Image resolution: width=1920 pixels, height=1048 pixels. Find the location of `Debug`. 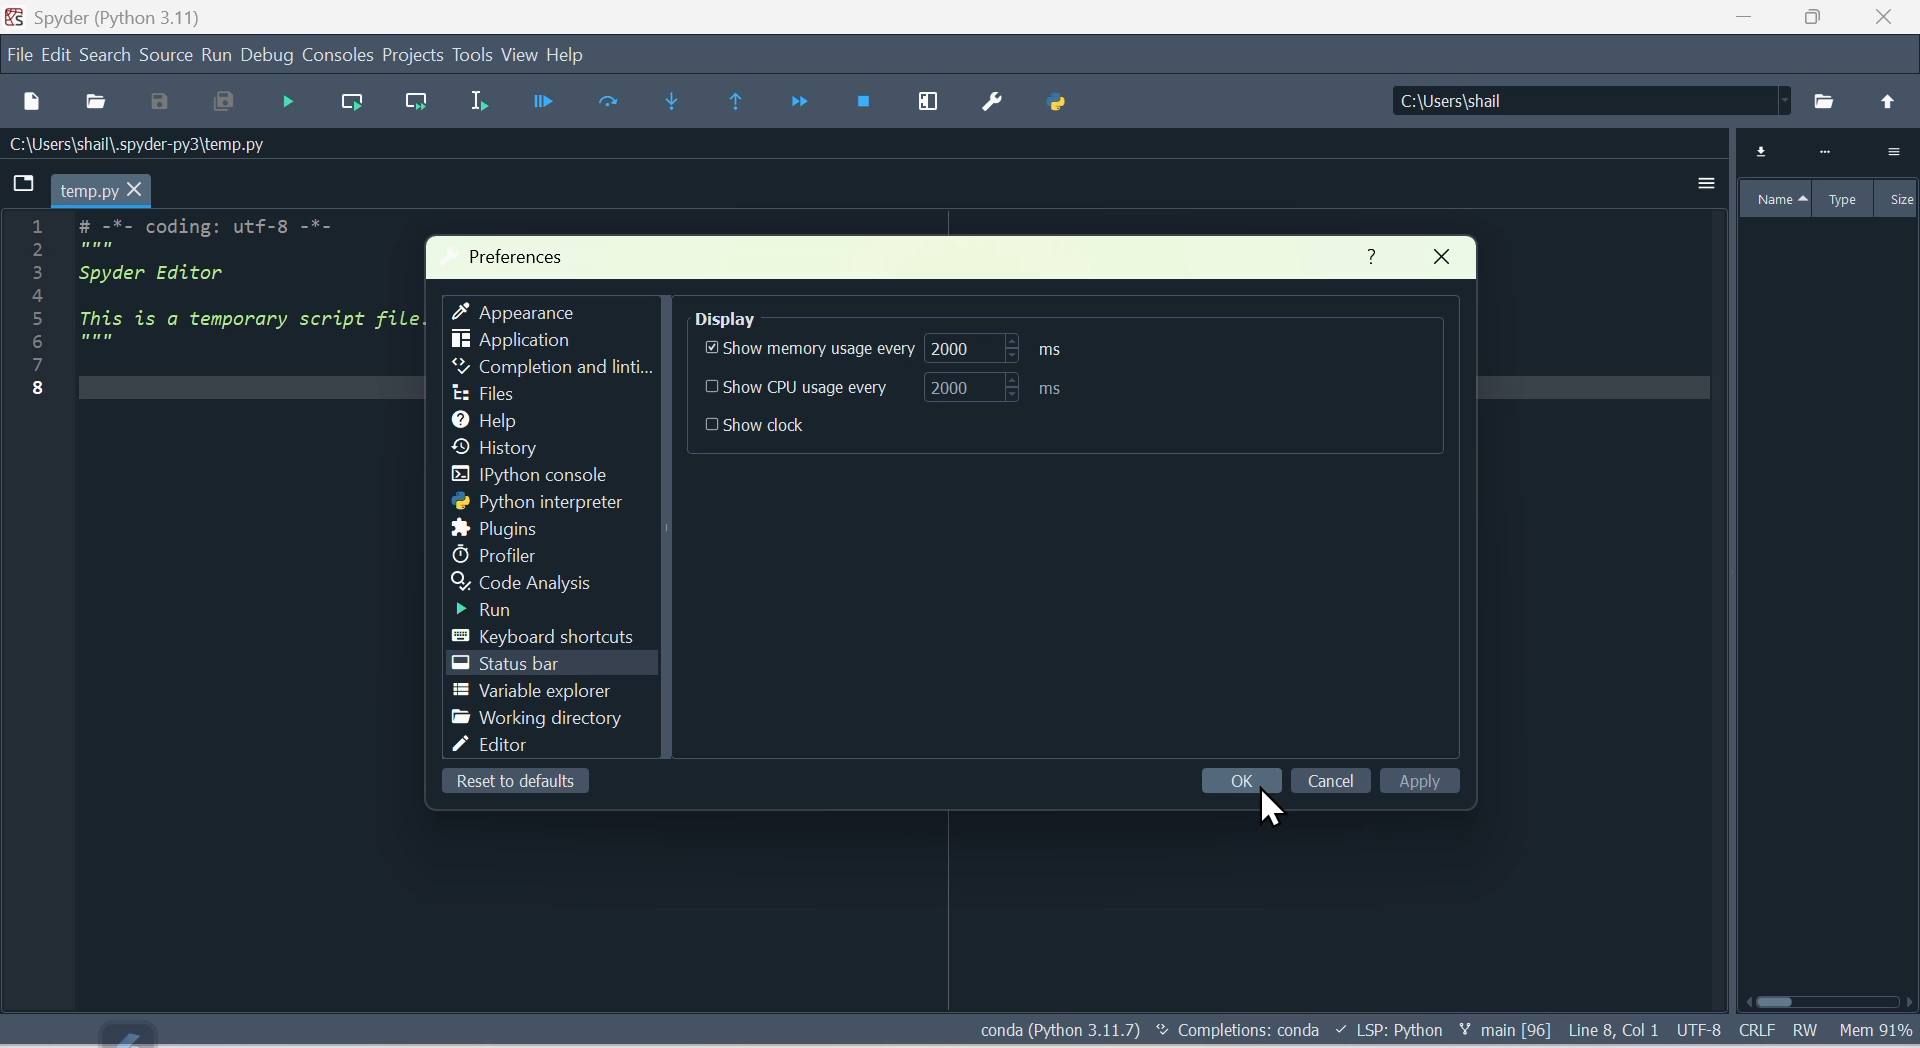

Debug is located at coordinates (264, 56).